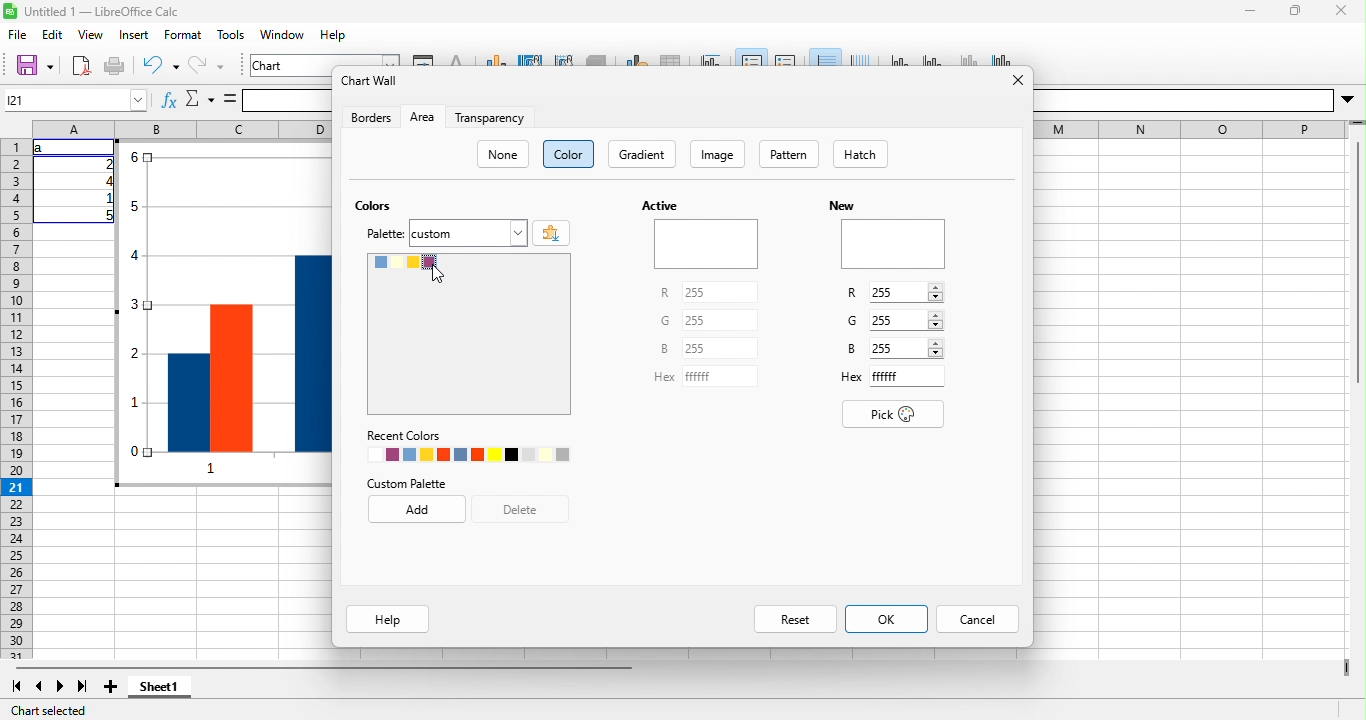 This screenshot has width=1366, height=720. Describe the element at coordinates (10, 11) in the screenshot. I see `Software logo` at that location.